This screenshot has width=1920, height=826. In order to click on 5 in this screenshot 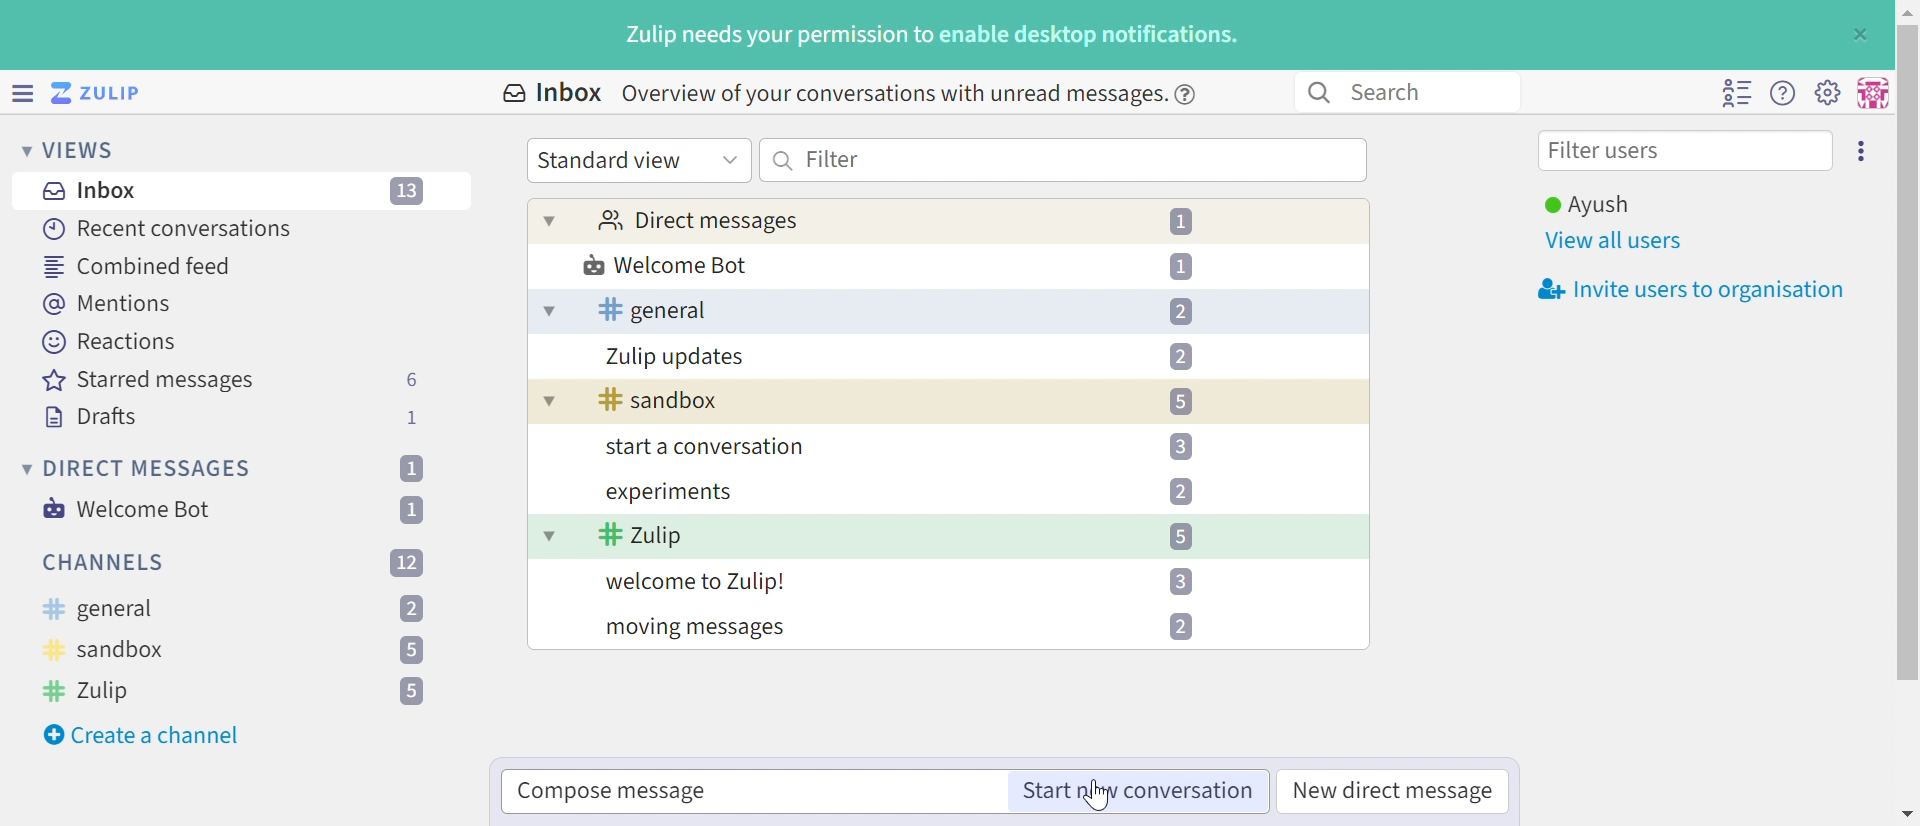, I will do `click(410, 652)`.